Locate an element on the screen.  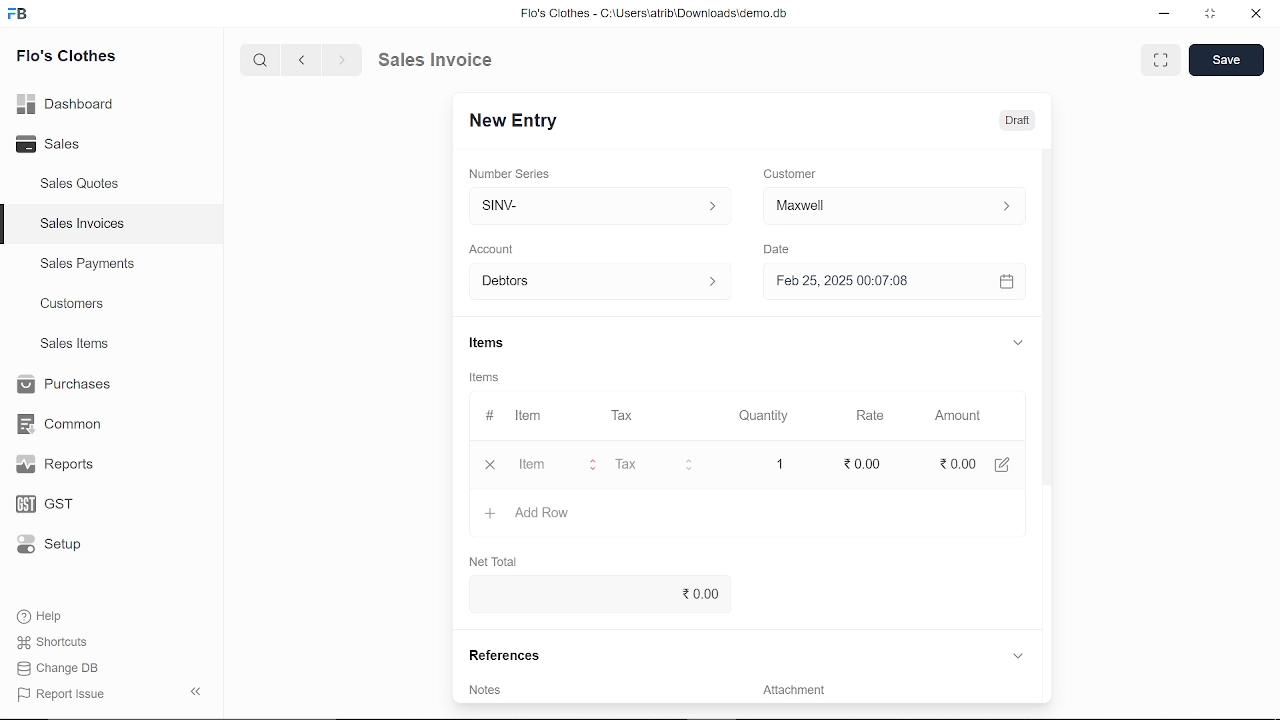
Report Issue is located at coordinates (61, 693).